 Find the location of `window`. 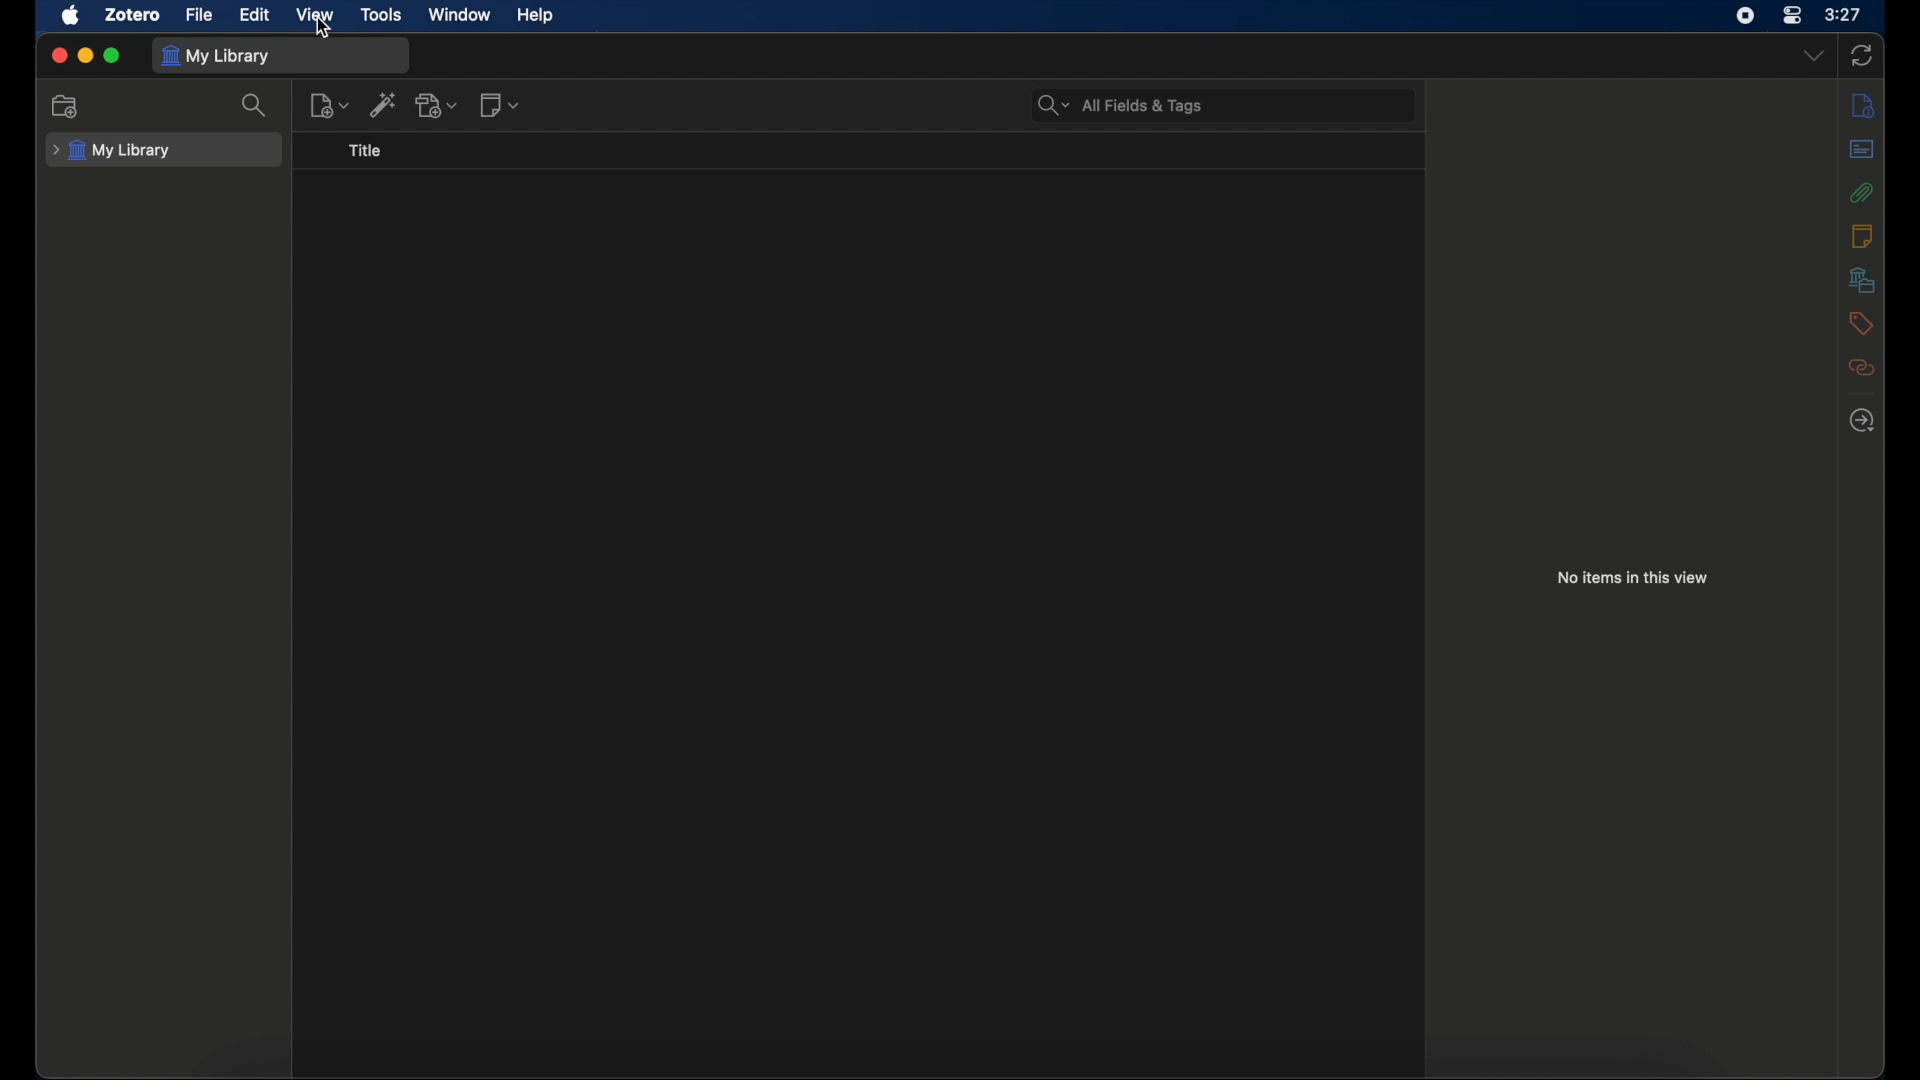

window is located at coordinates (460, 14).